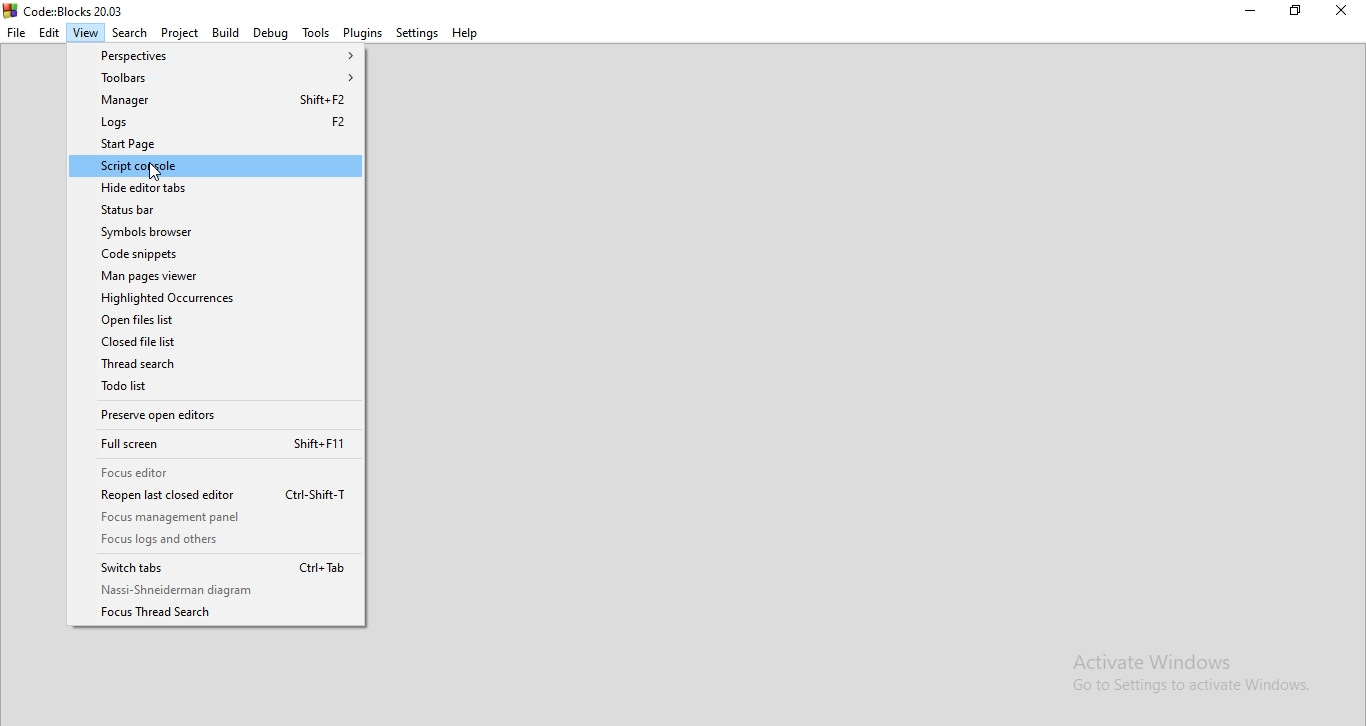 This screenshot has width=1366, height=726. Describe the element at coordinates (363, 33) in the screenshot. I see `Plugins ` at that location.